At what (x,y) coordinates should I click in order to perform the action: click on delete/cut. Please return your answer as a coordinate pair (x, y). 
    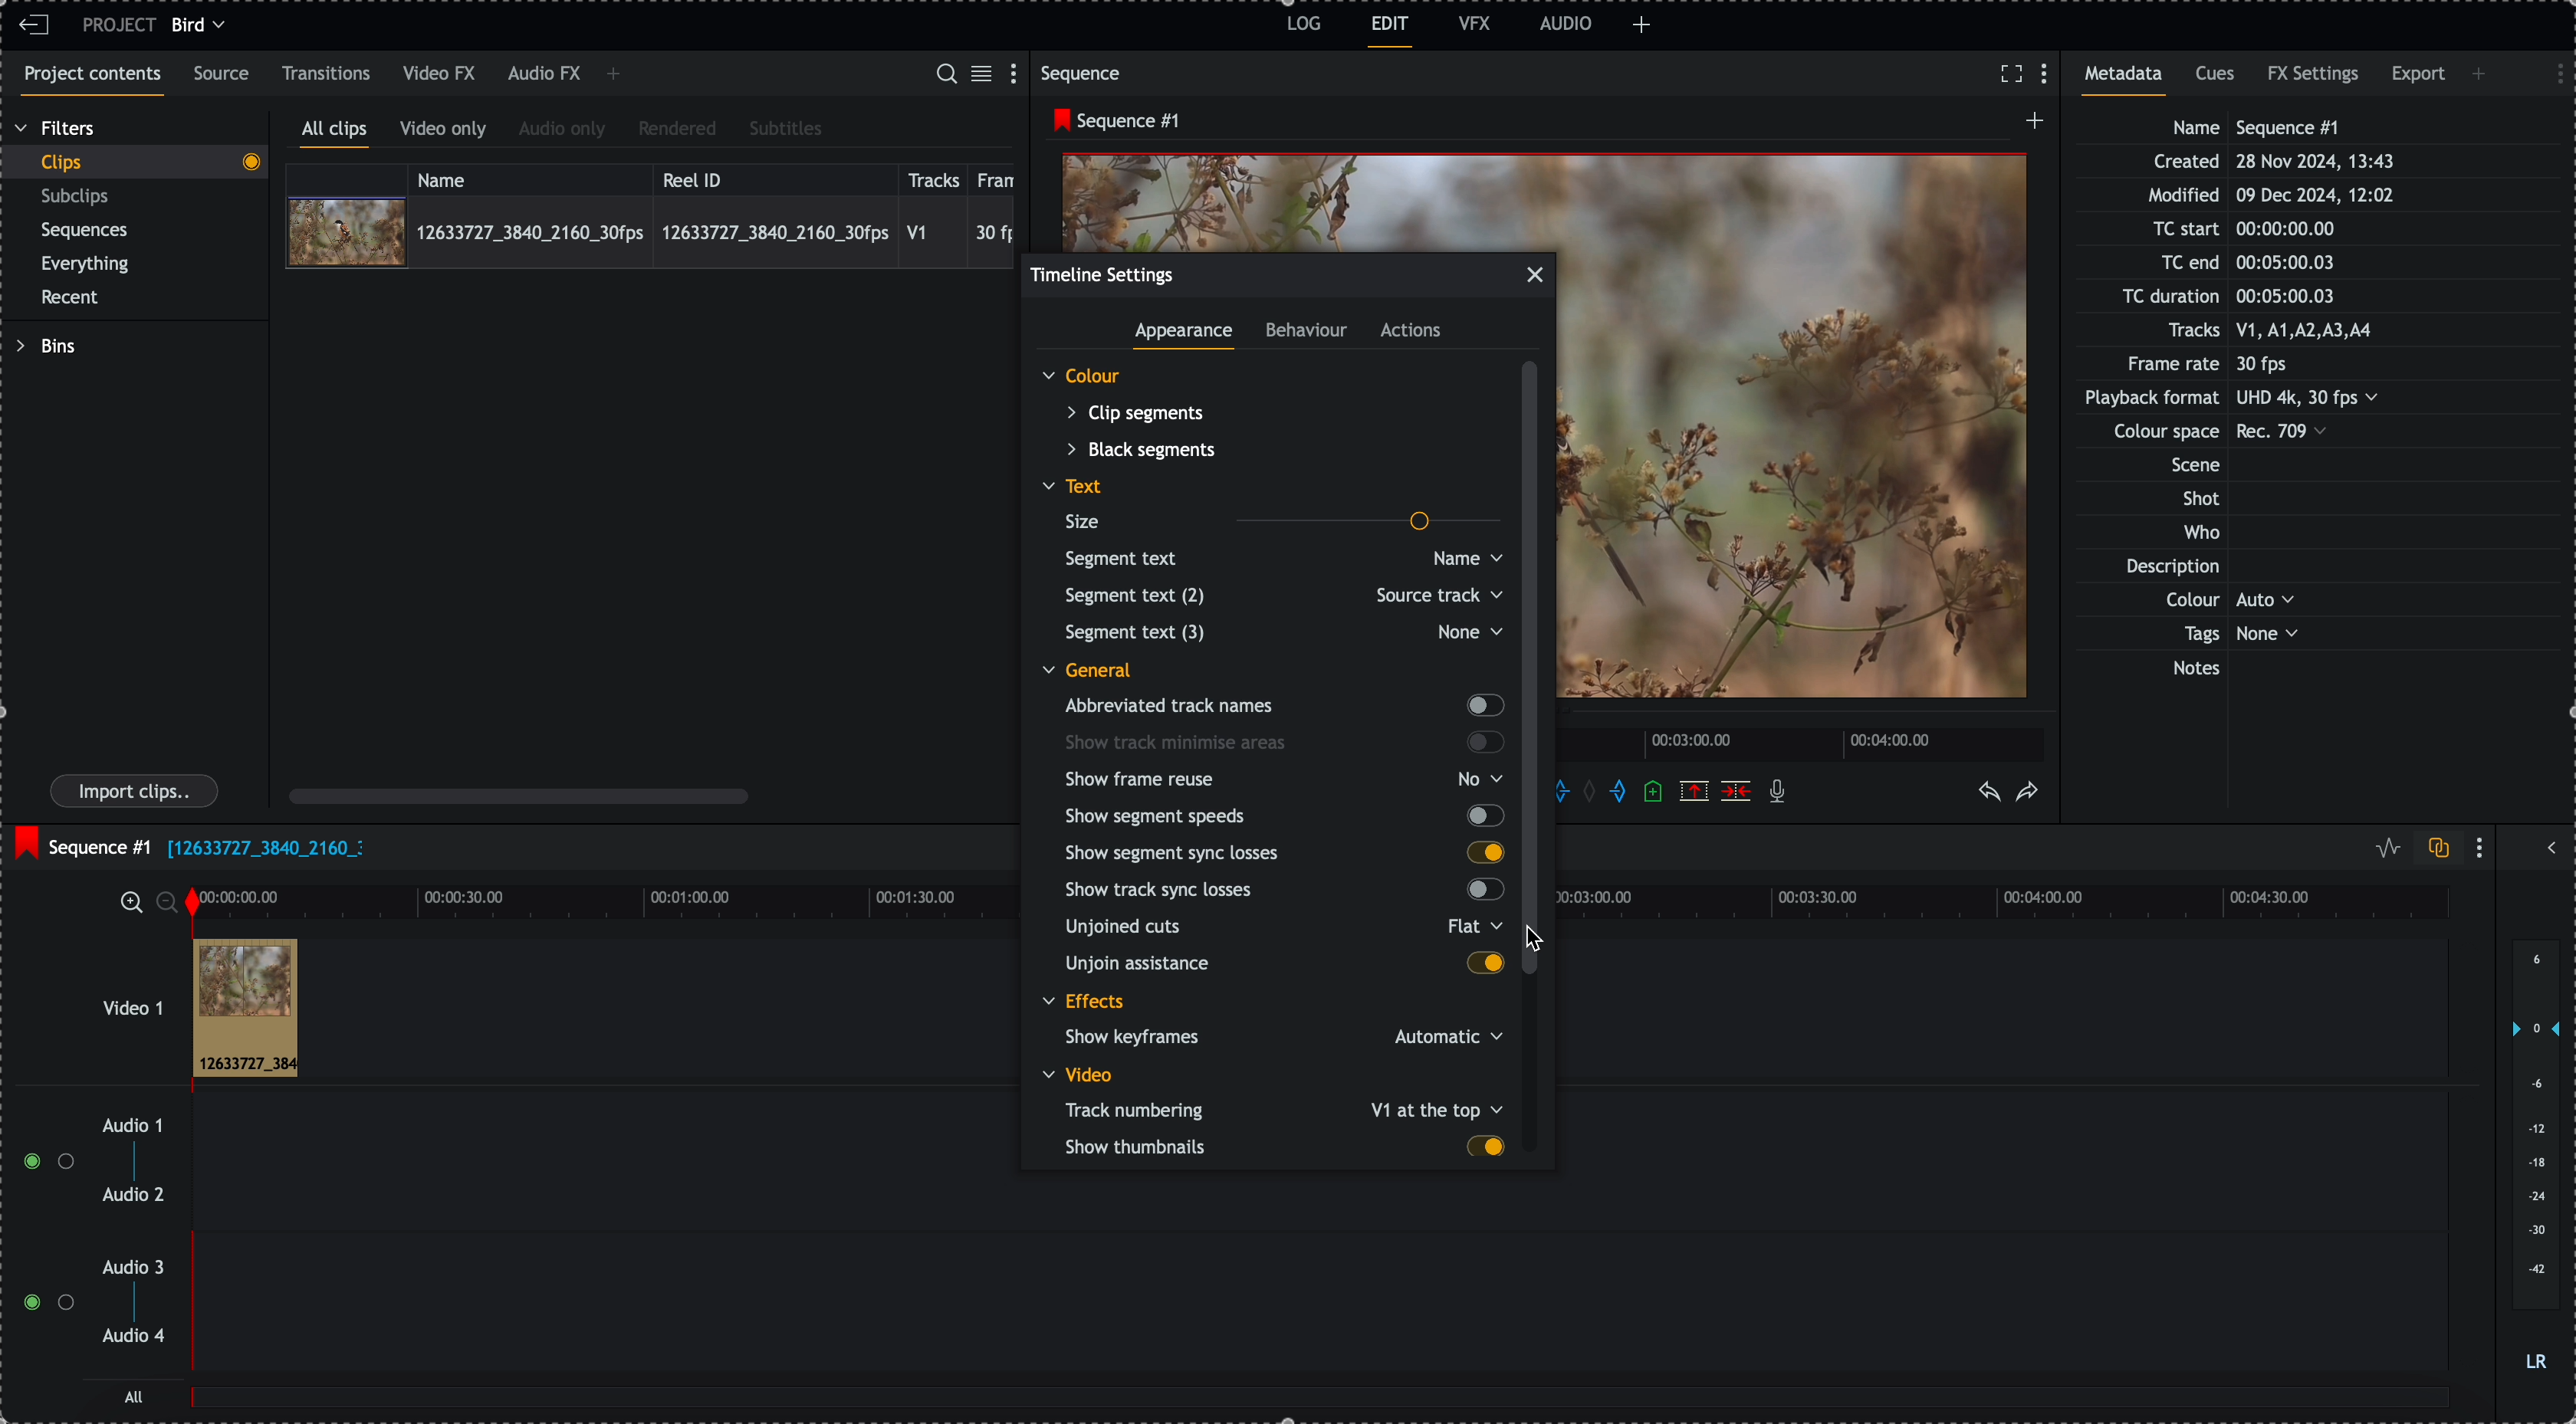
    Looking at the image, I should click on (1736, 791).